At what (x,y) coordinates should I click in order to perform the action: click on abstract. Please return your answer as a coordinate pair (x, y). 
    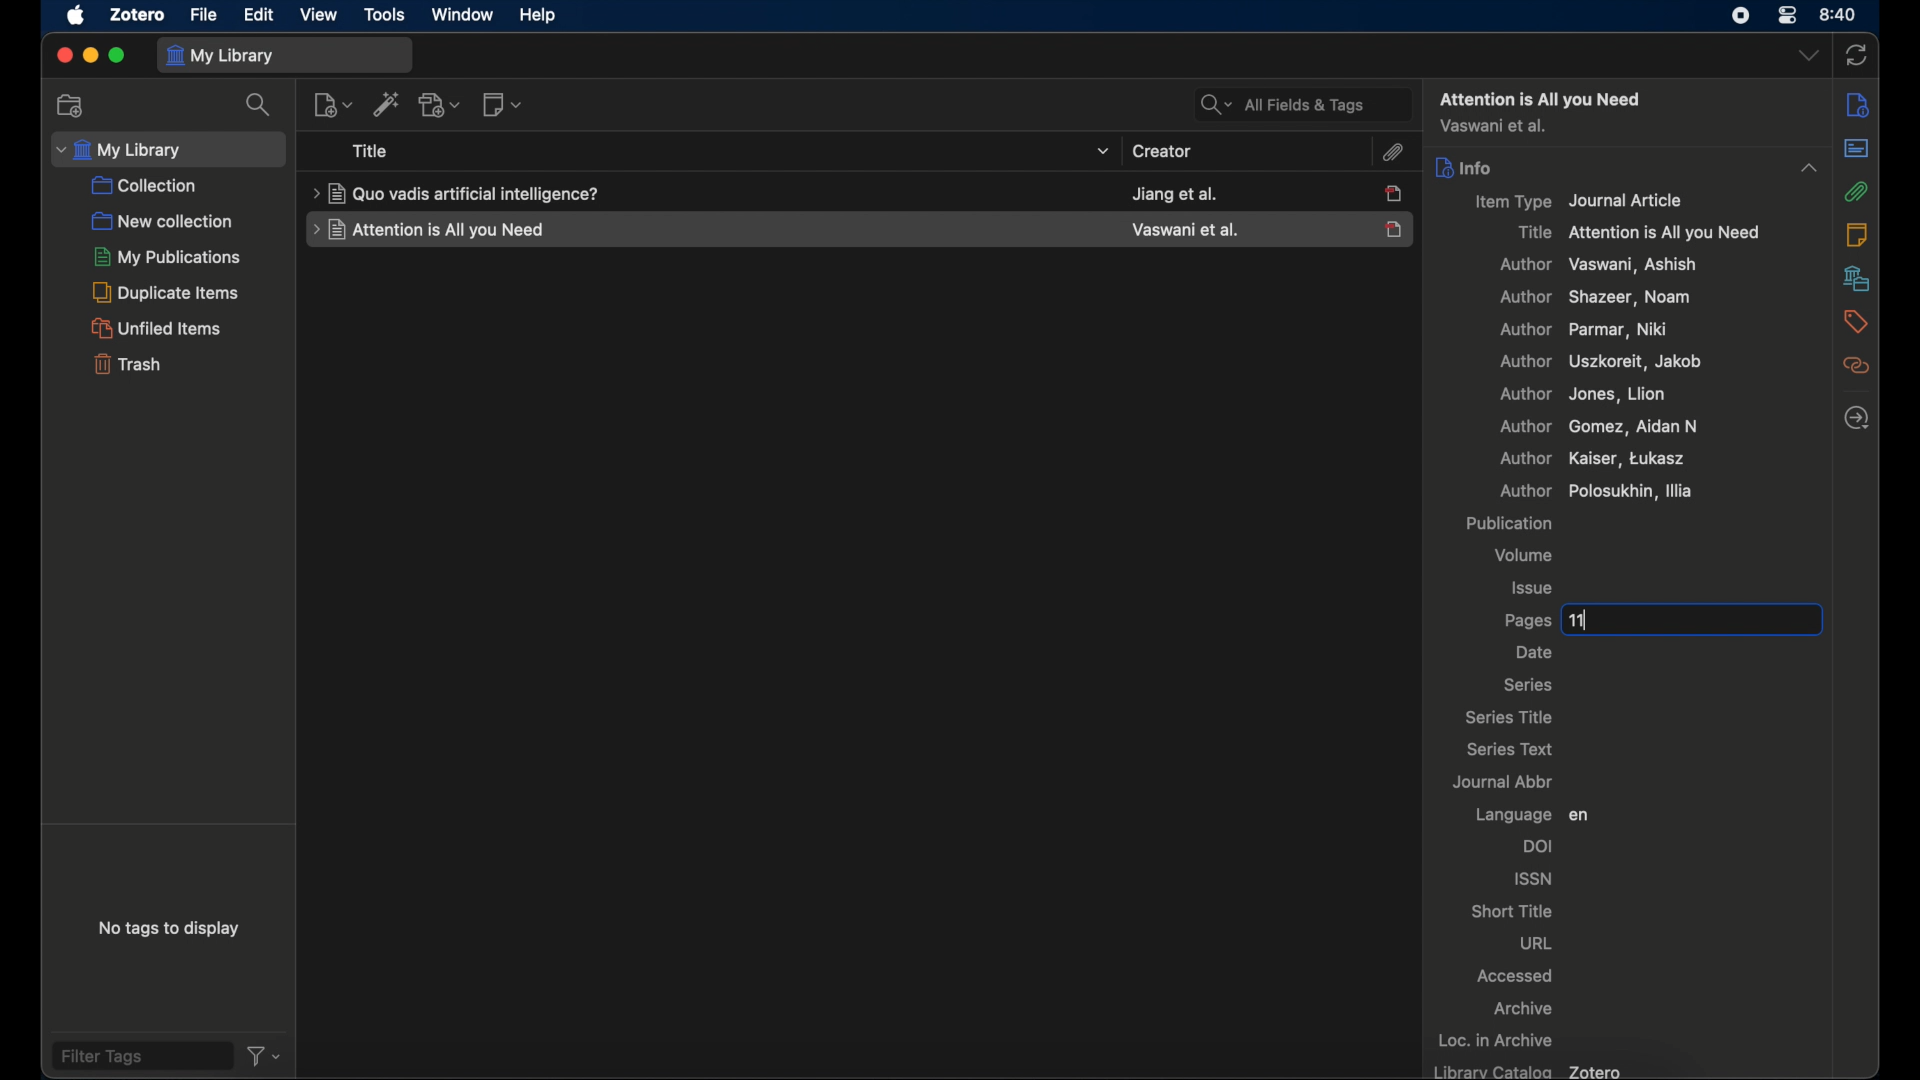
    Looking at the image, I should click on (1857, 148).